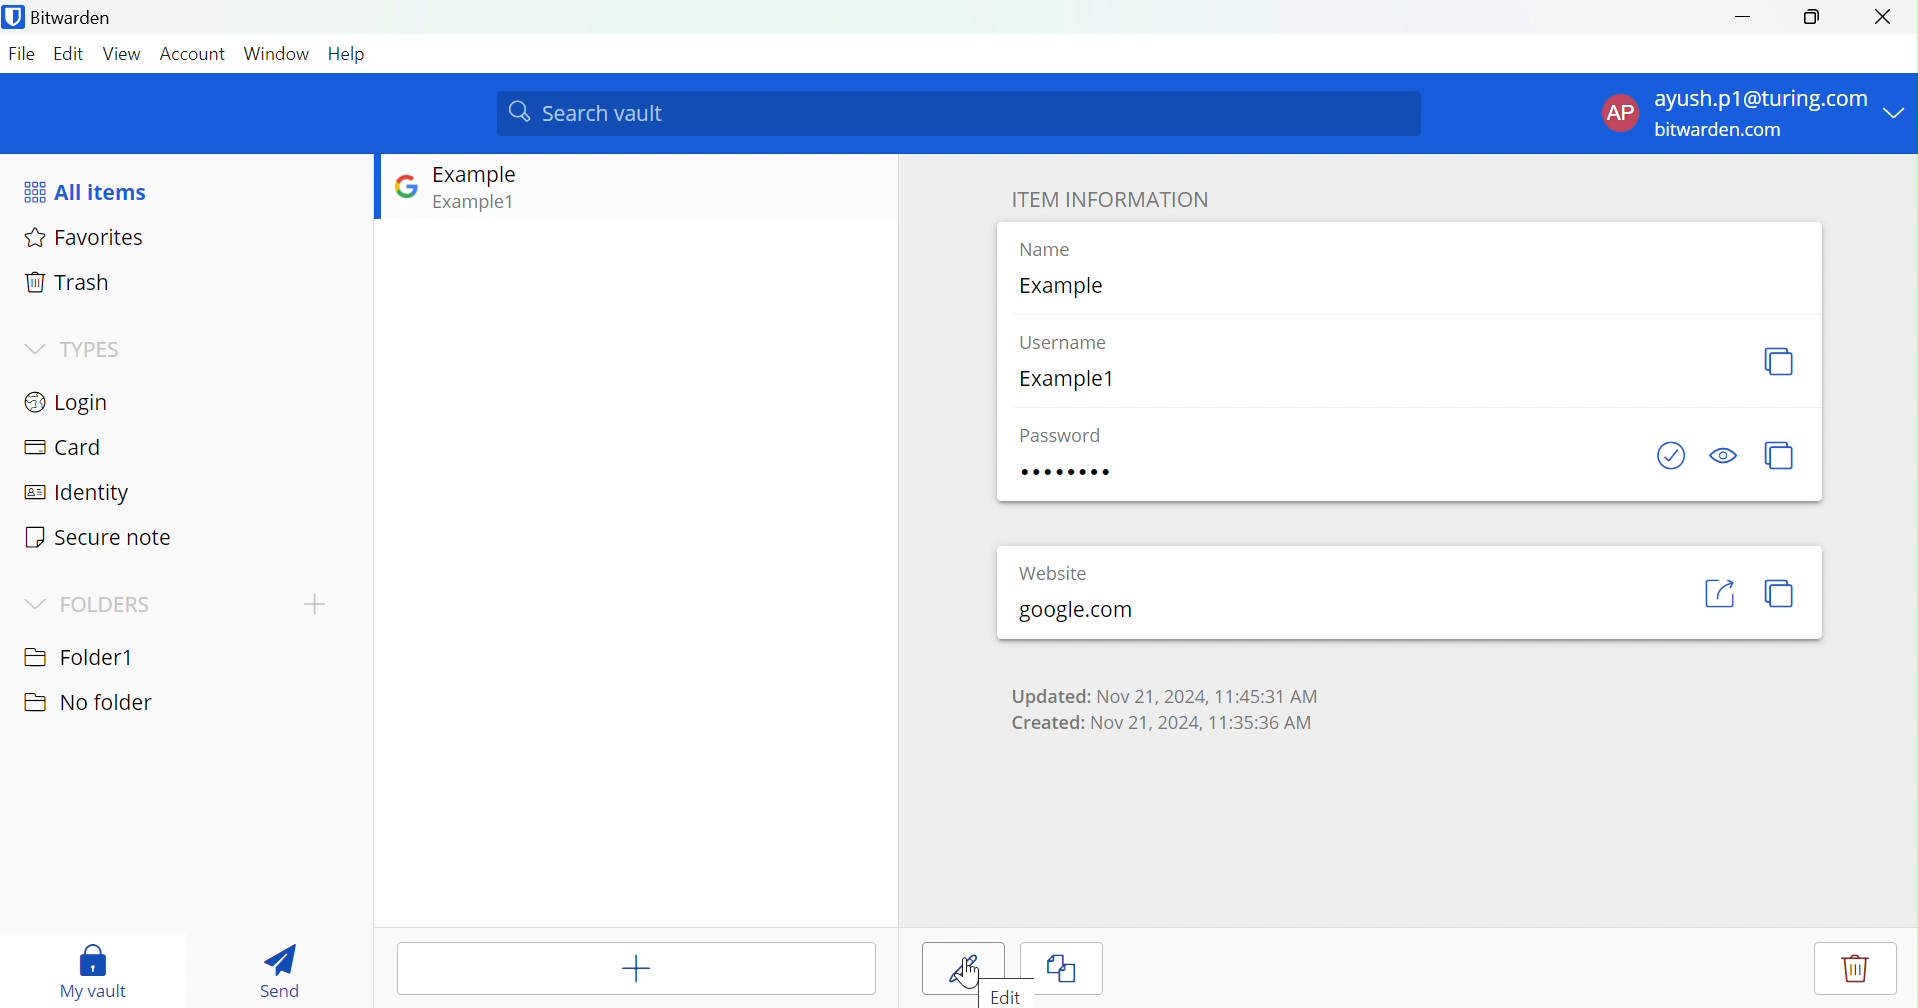 This screenshot has width=1918, height=1008. What do you see at coordinates (94, 351) in the screenshot?
I see `TYPES` at bounding box center [94, 351].